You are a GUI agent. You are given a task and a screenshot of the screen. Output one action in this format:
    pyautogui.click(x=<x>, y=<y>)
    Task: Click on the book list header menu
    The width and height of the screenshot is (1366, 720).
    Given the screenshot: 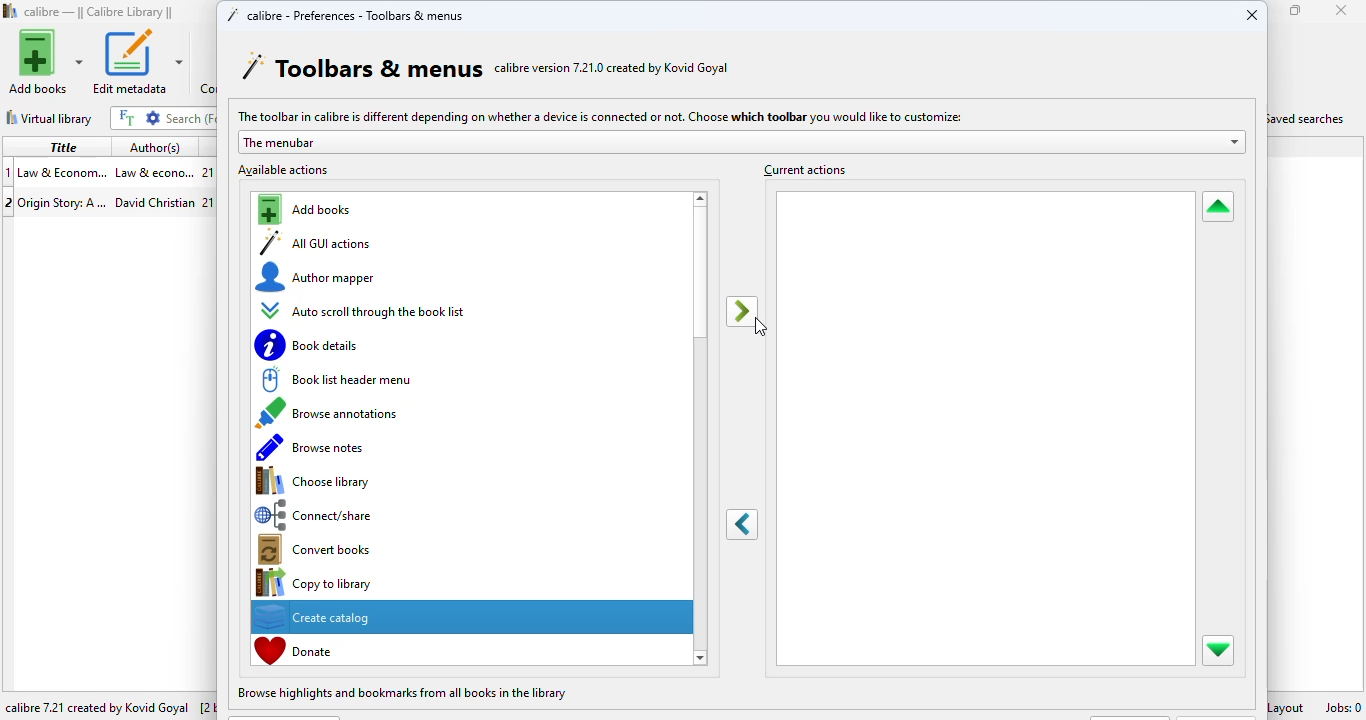 What is the action you would take?
    pyautogui.click(x=336, y=379)
    